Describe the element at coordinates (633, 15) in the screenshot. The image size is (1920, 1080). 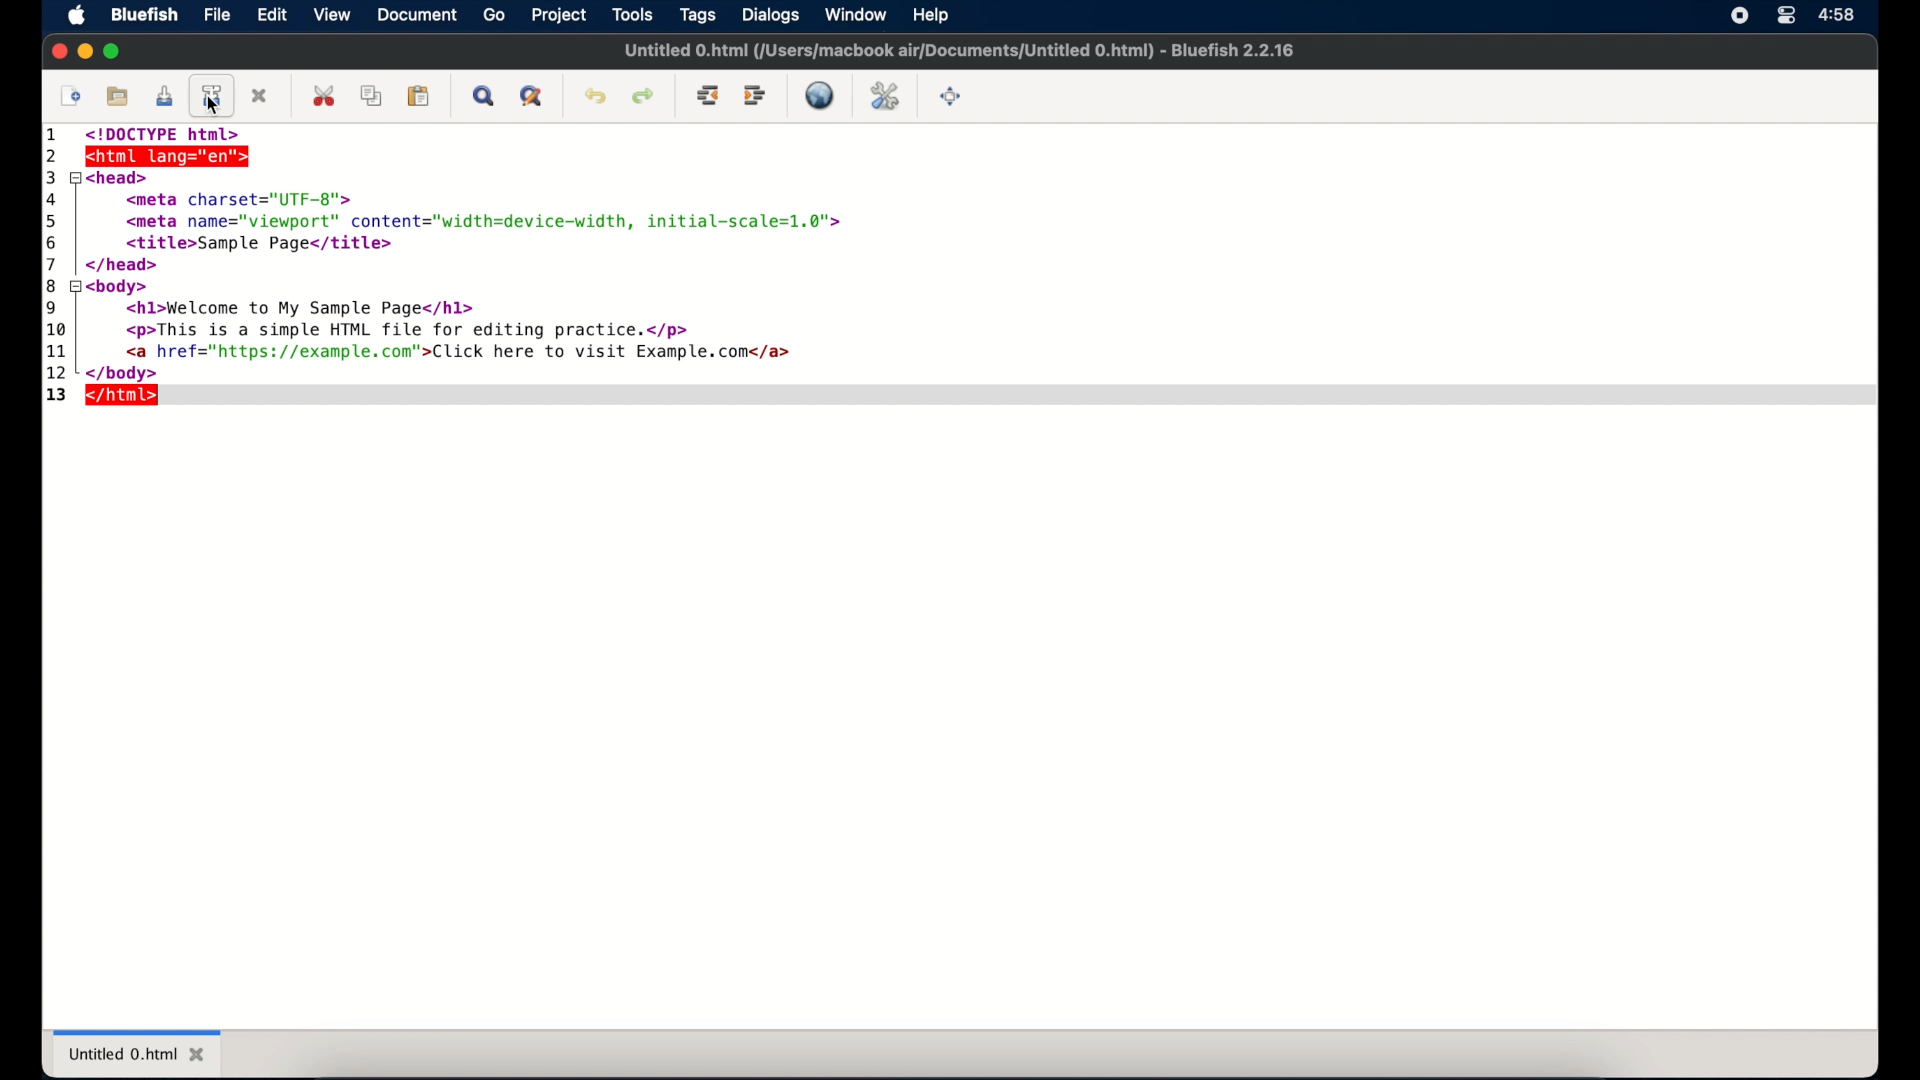
I see `tools` at that location.